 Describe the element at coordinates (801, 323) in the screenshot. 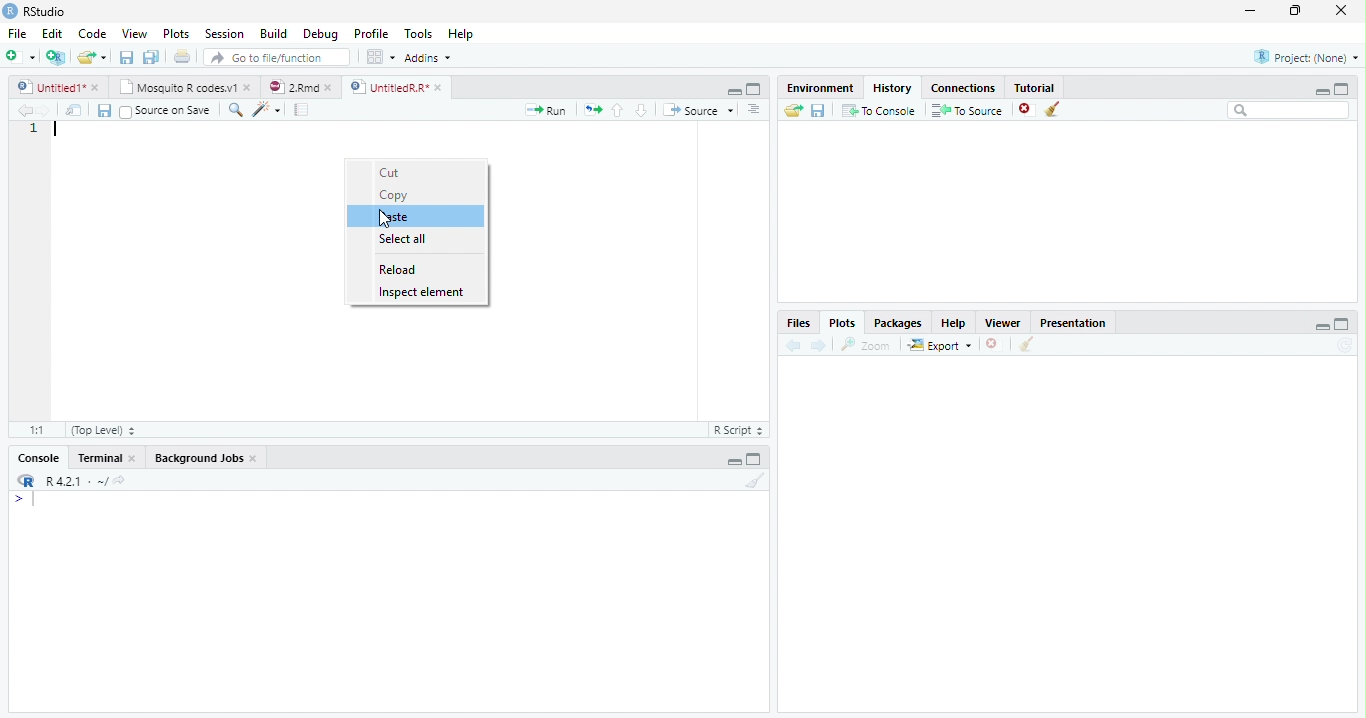

I see `Files` at that location.